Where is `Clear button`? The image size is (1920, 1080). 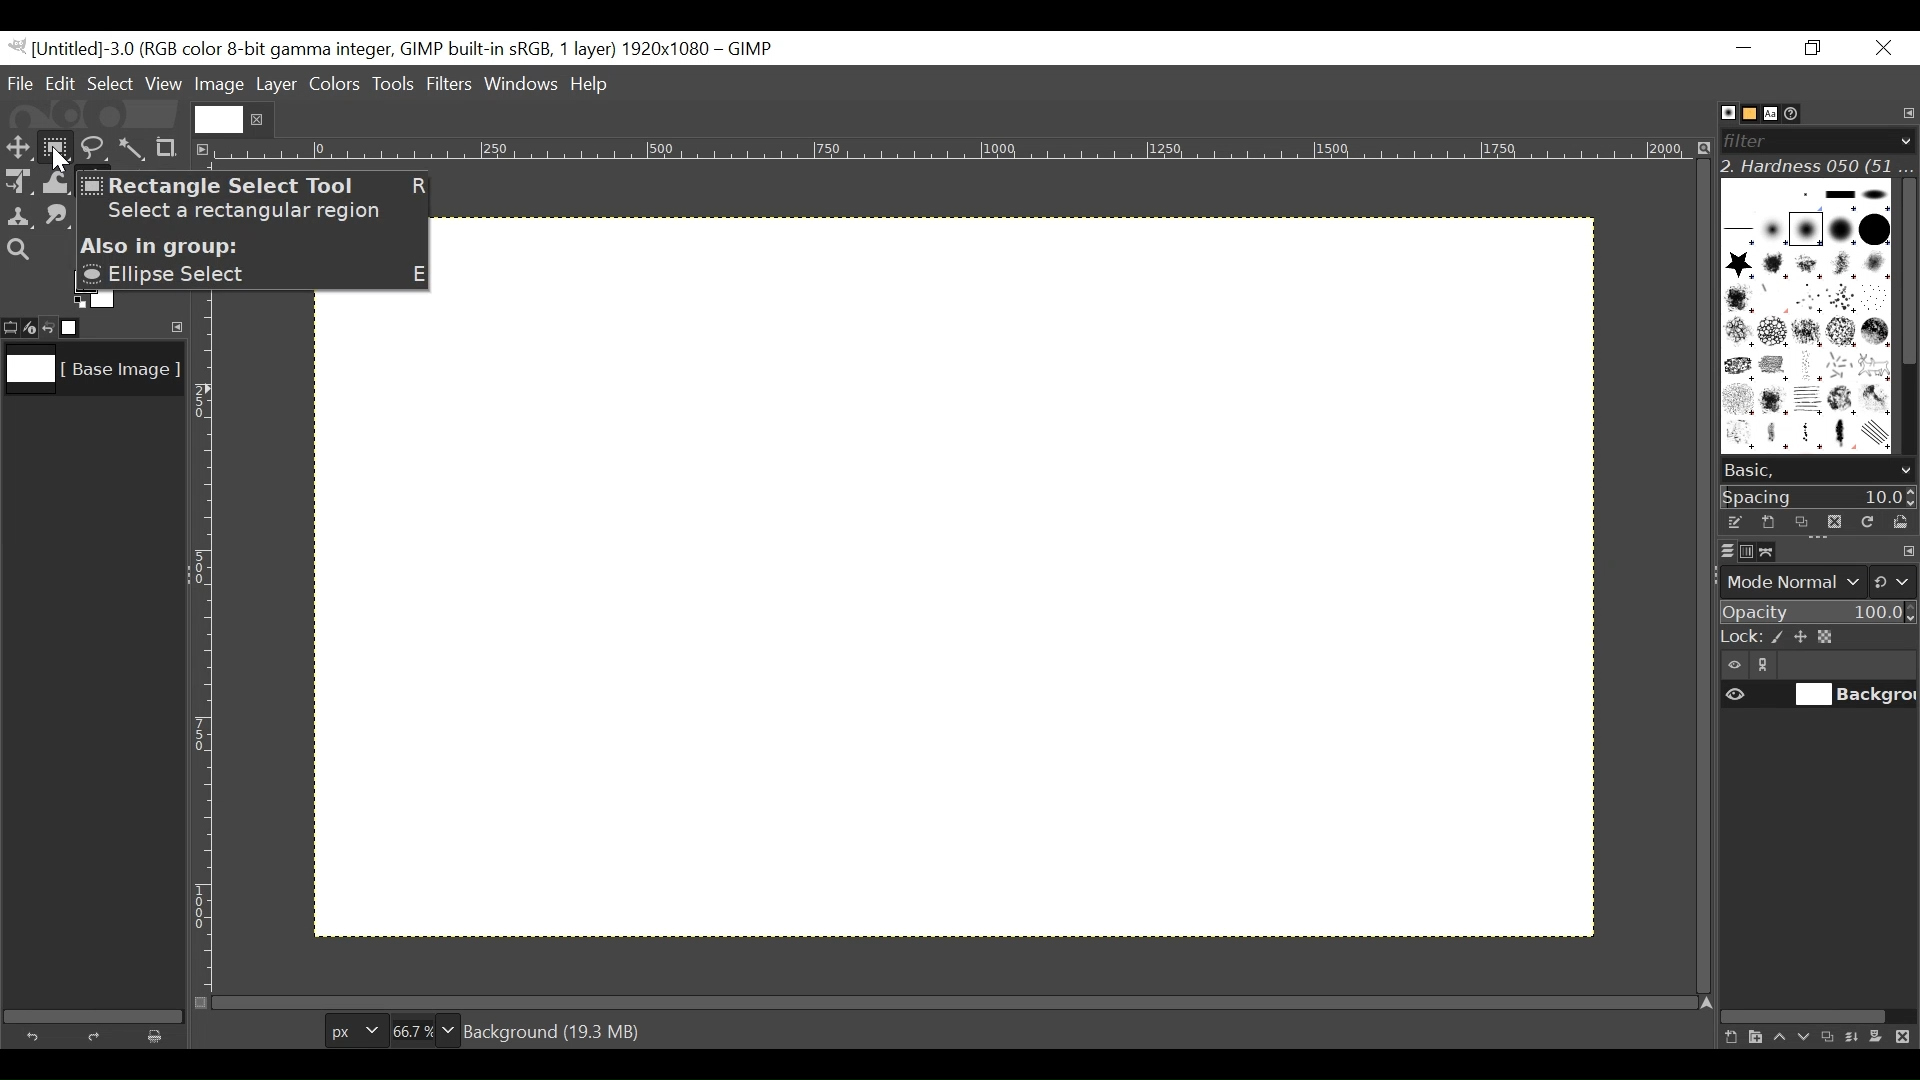
Clear button is located at coordinates (161, 1036).